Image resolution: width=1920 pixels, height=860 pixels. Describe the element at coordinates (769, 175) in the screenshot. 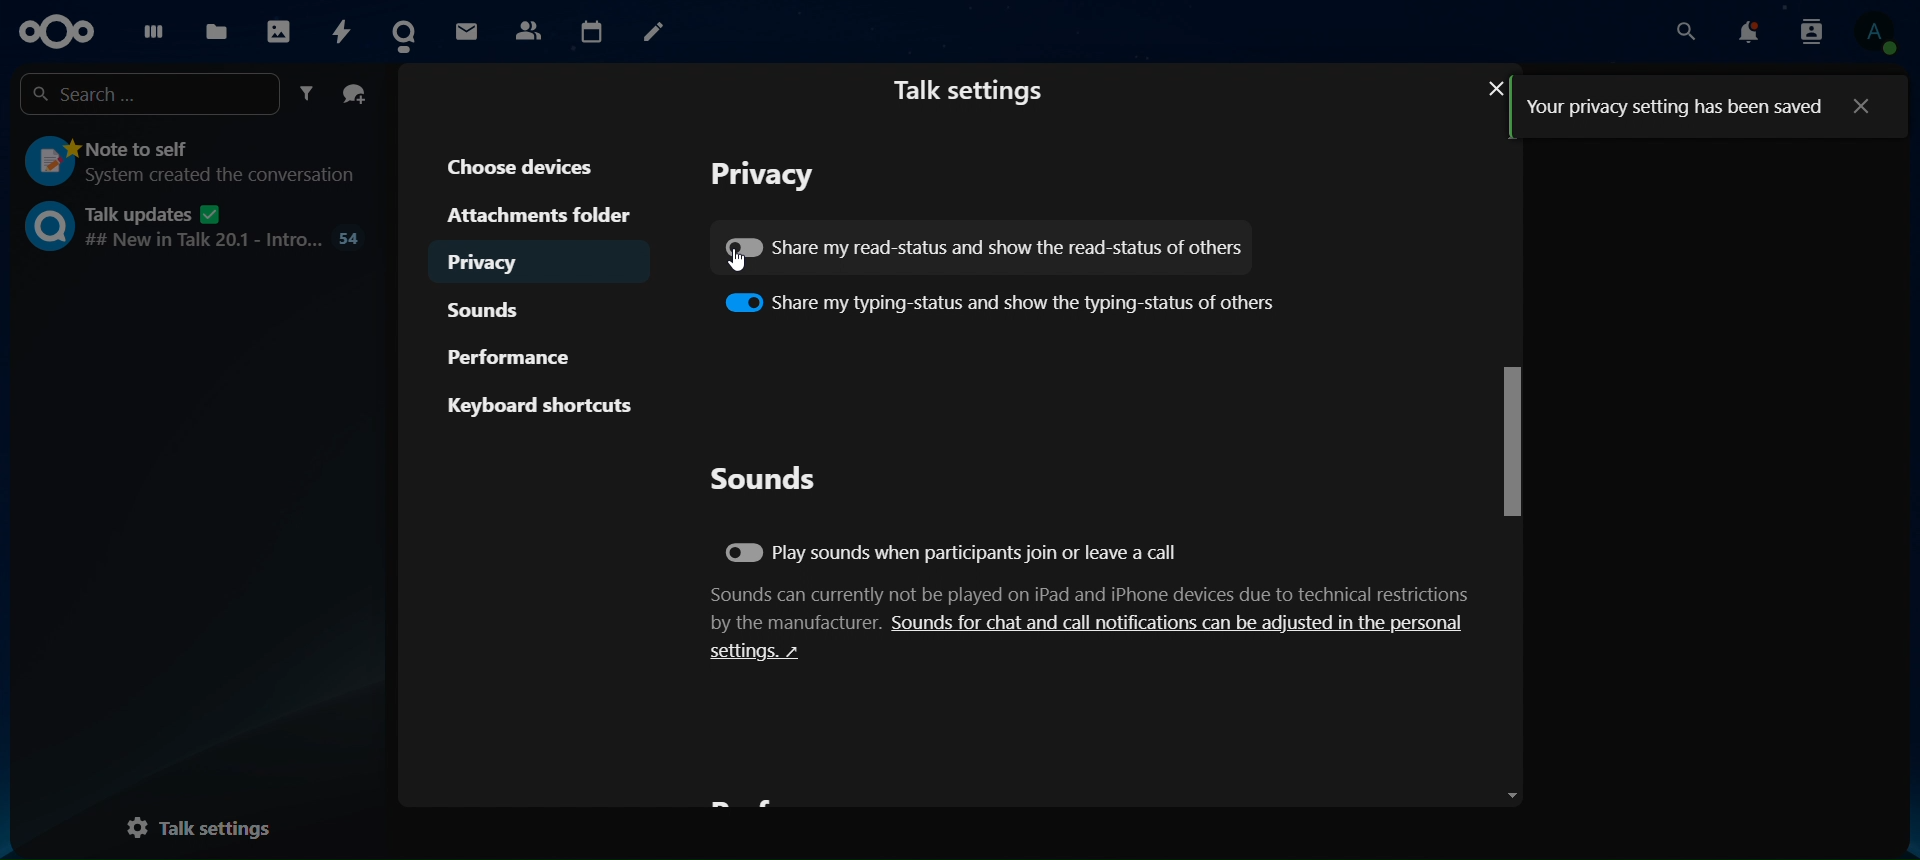

I see `privacy` at that location.